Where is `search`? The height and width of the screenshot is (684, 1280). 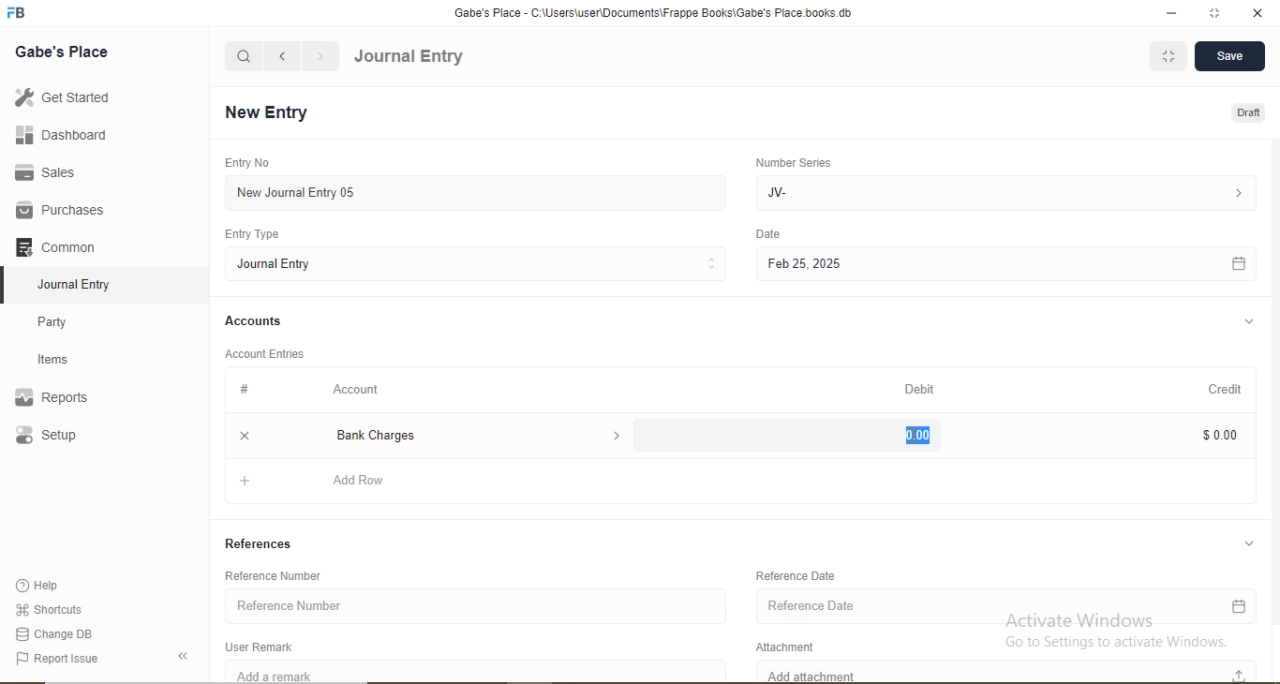
search is located at coordinates (244, 56).